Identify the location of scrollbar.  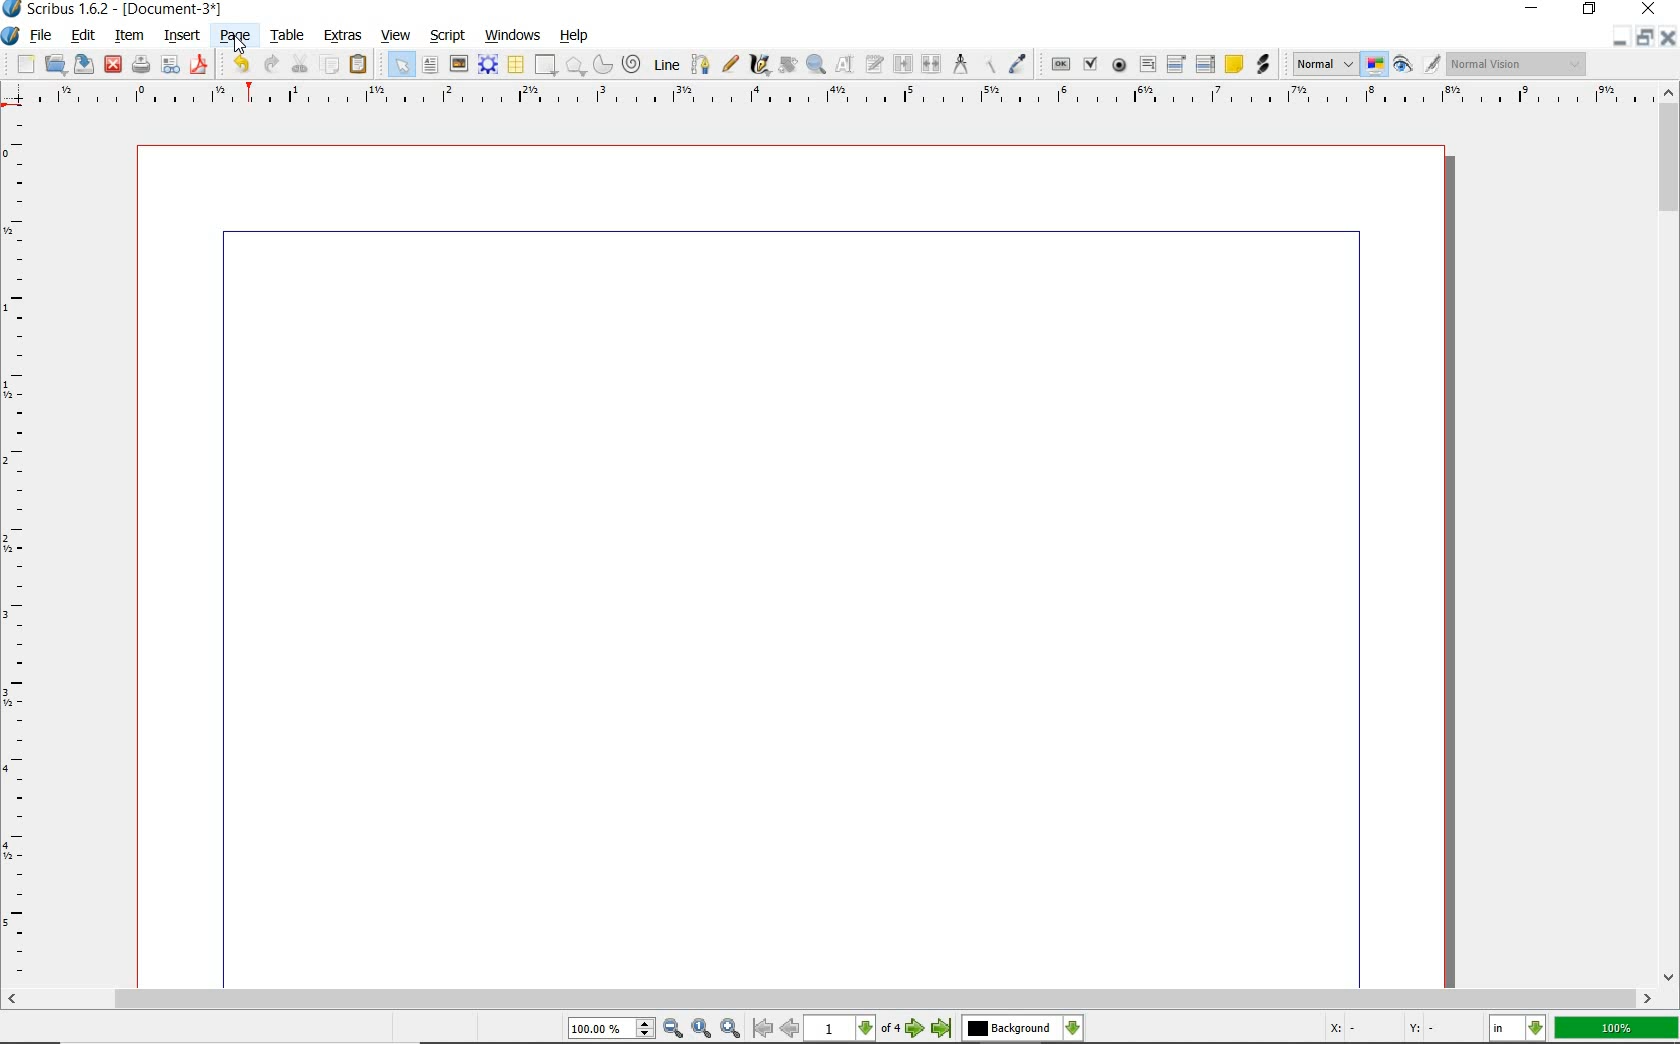
(830, 999).